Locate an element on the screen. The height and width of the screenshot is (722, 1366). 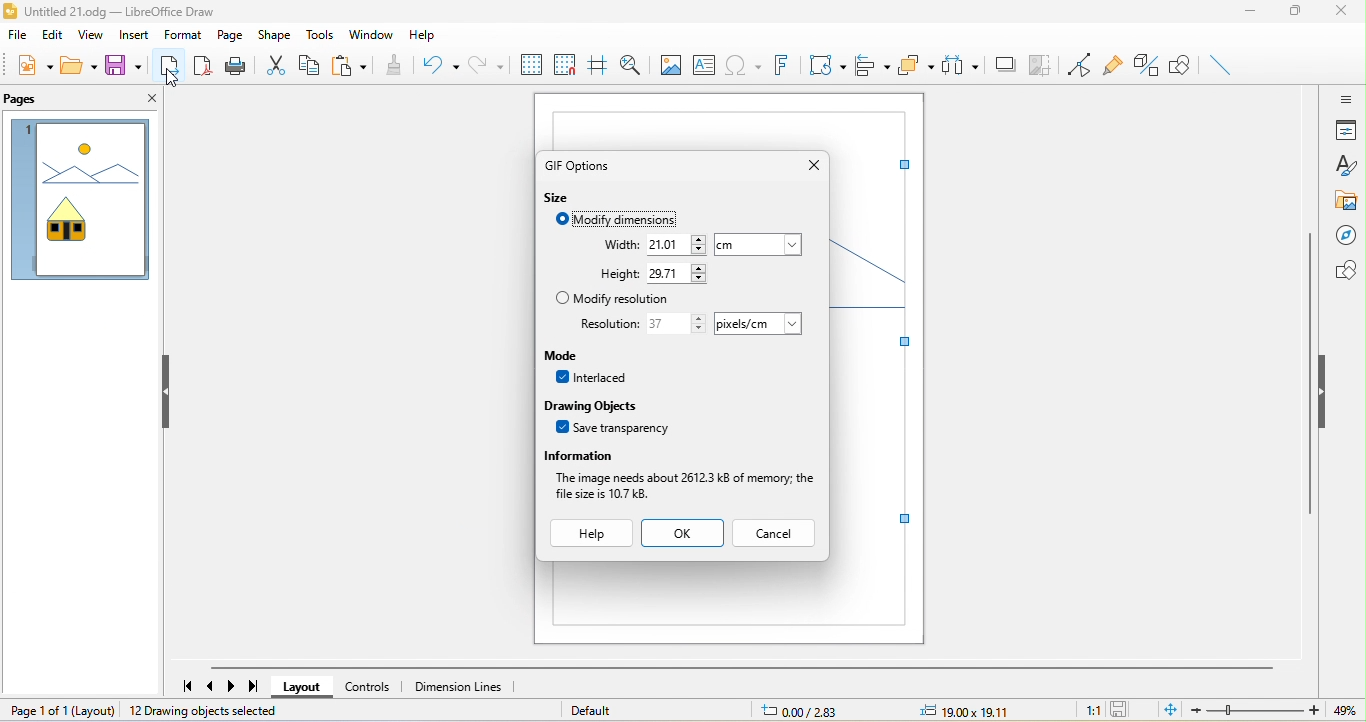
open is located at coordinates (79, 66).